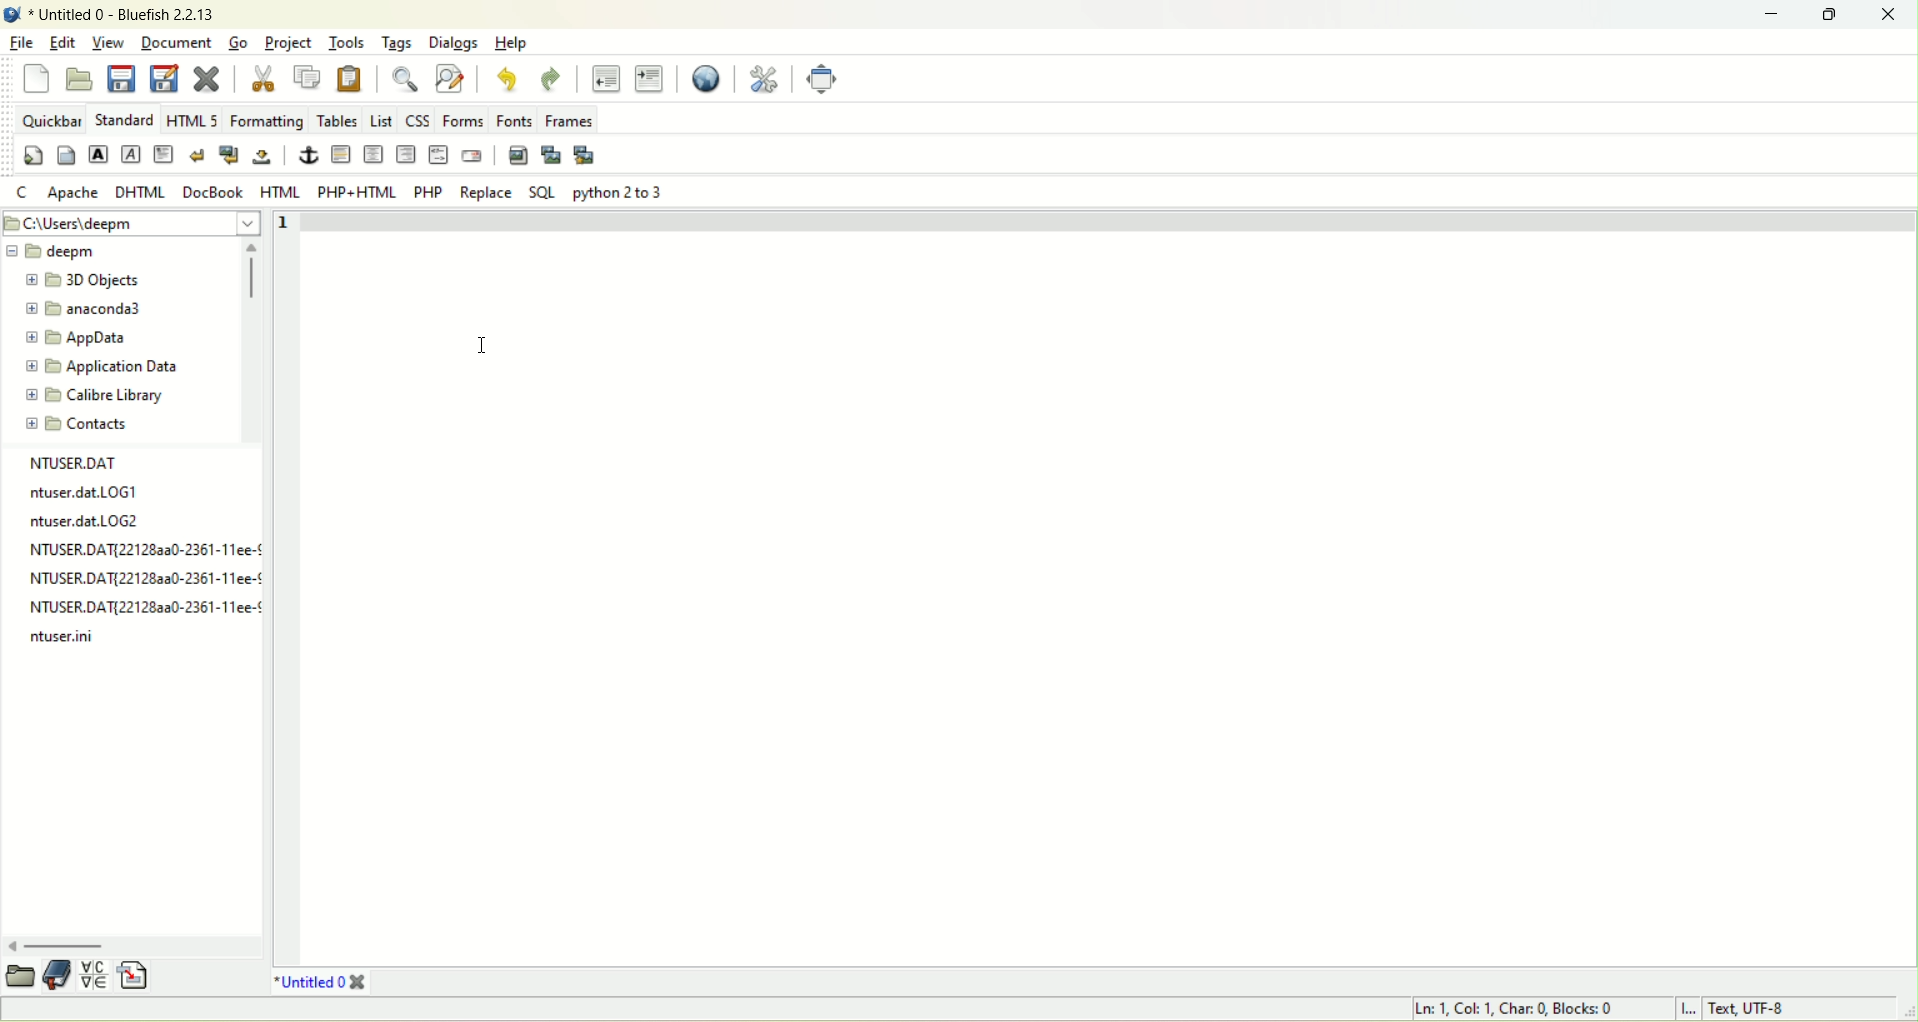 This screenshot has width=1918, height=1022. What do you see at coordinates (374, 154) in the screenshot?
I see `horizontal rule` at bounding box center [374, 154].